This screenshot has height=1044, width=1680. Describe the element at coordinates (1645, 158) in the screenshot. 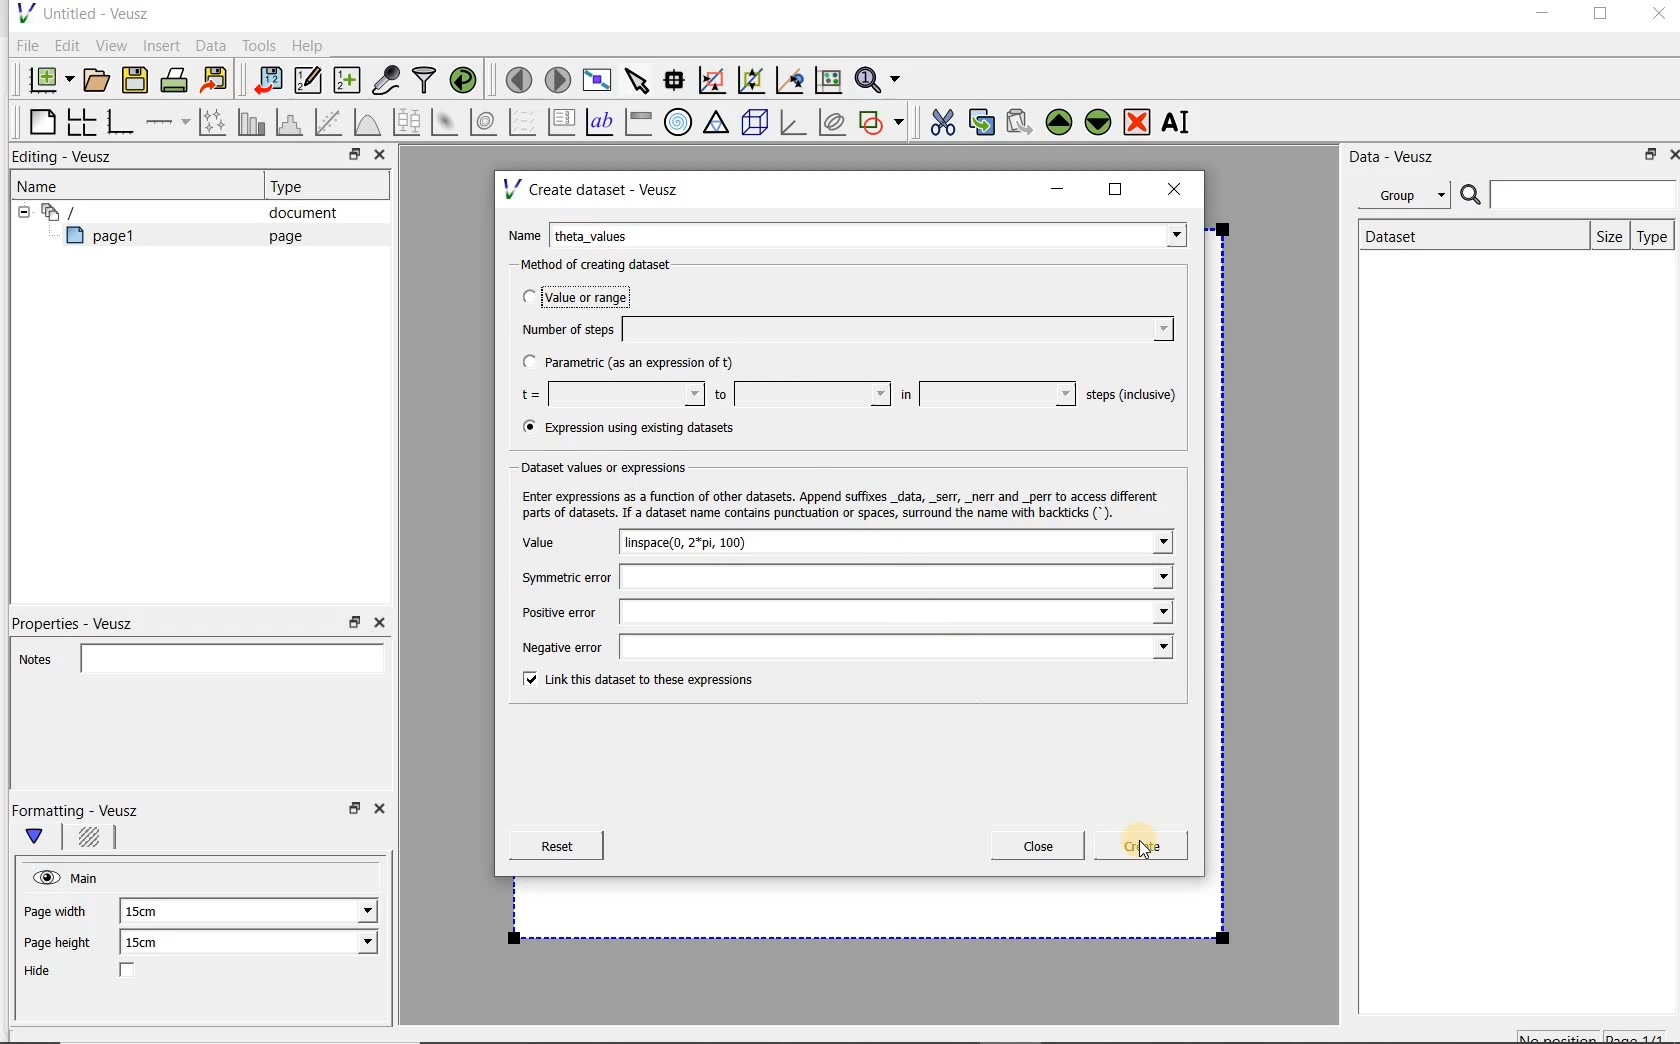

I see `restore down` at that location.